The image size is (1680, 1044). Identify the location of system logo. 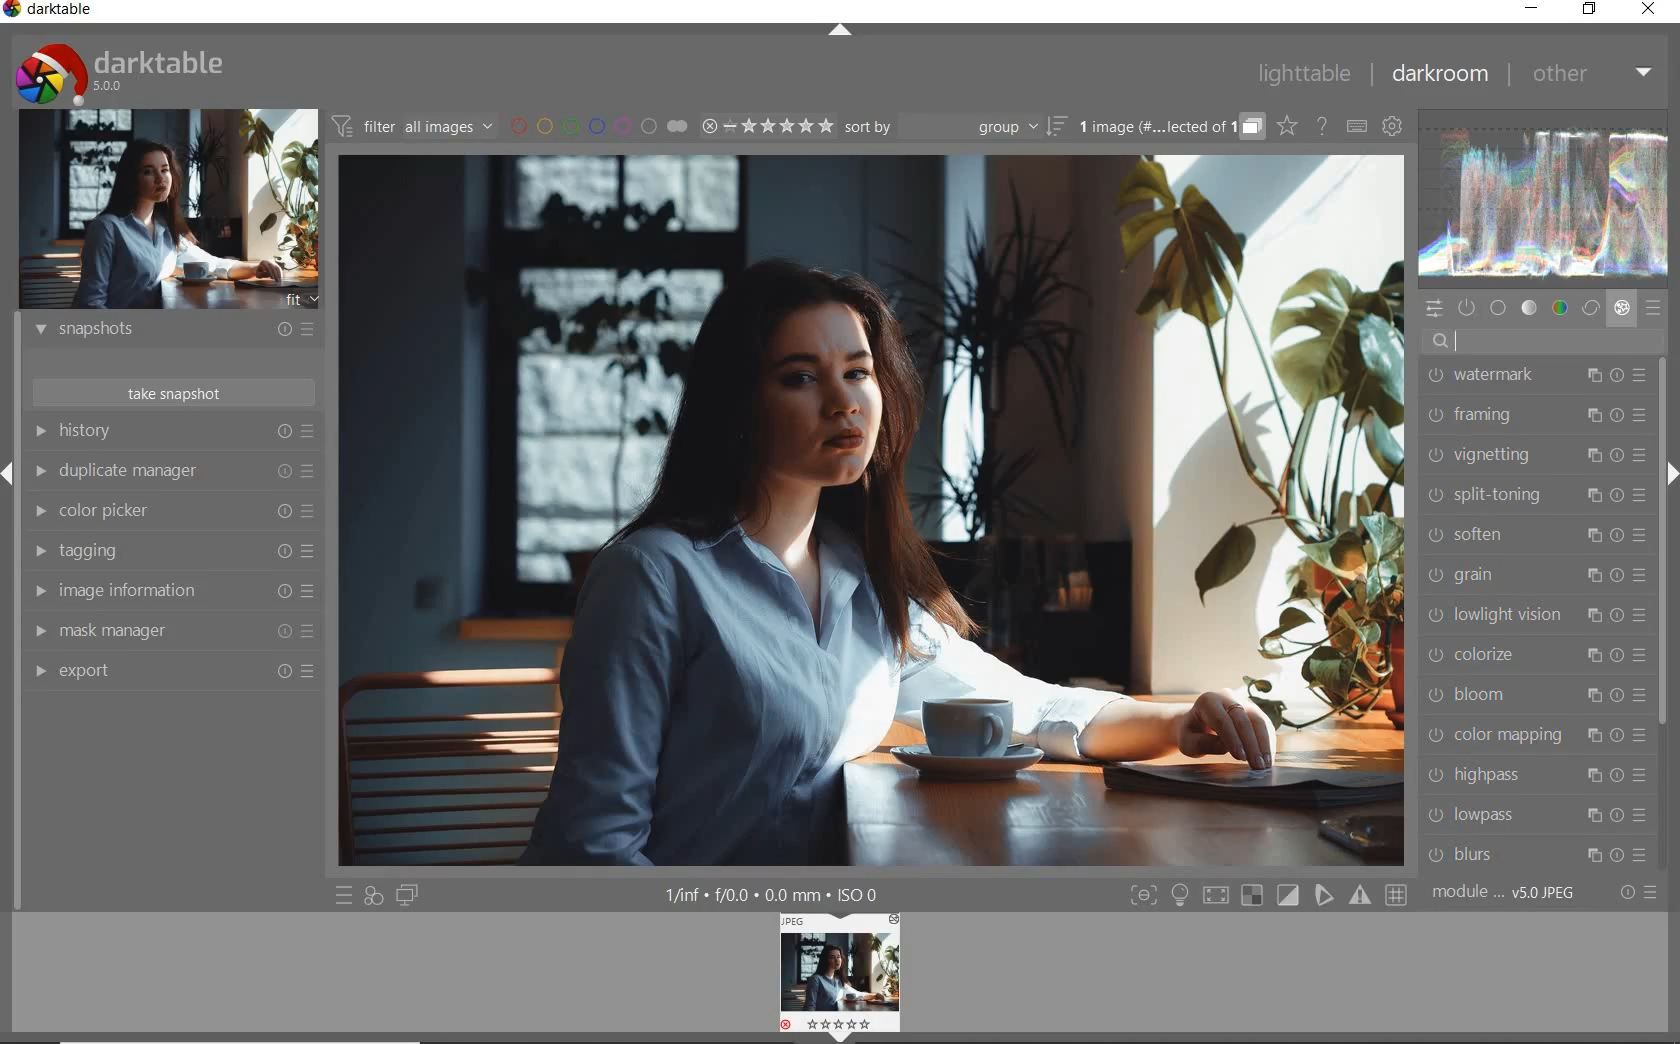
(122, 73).